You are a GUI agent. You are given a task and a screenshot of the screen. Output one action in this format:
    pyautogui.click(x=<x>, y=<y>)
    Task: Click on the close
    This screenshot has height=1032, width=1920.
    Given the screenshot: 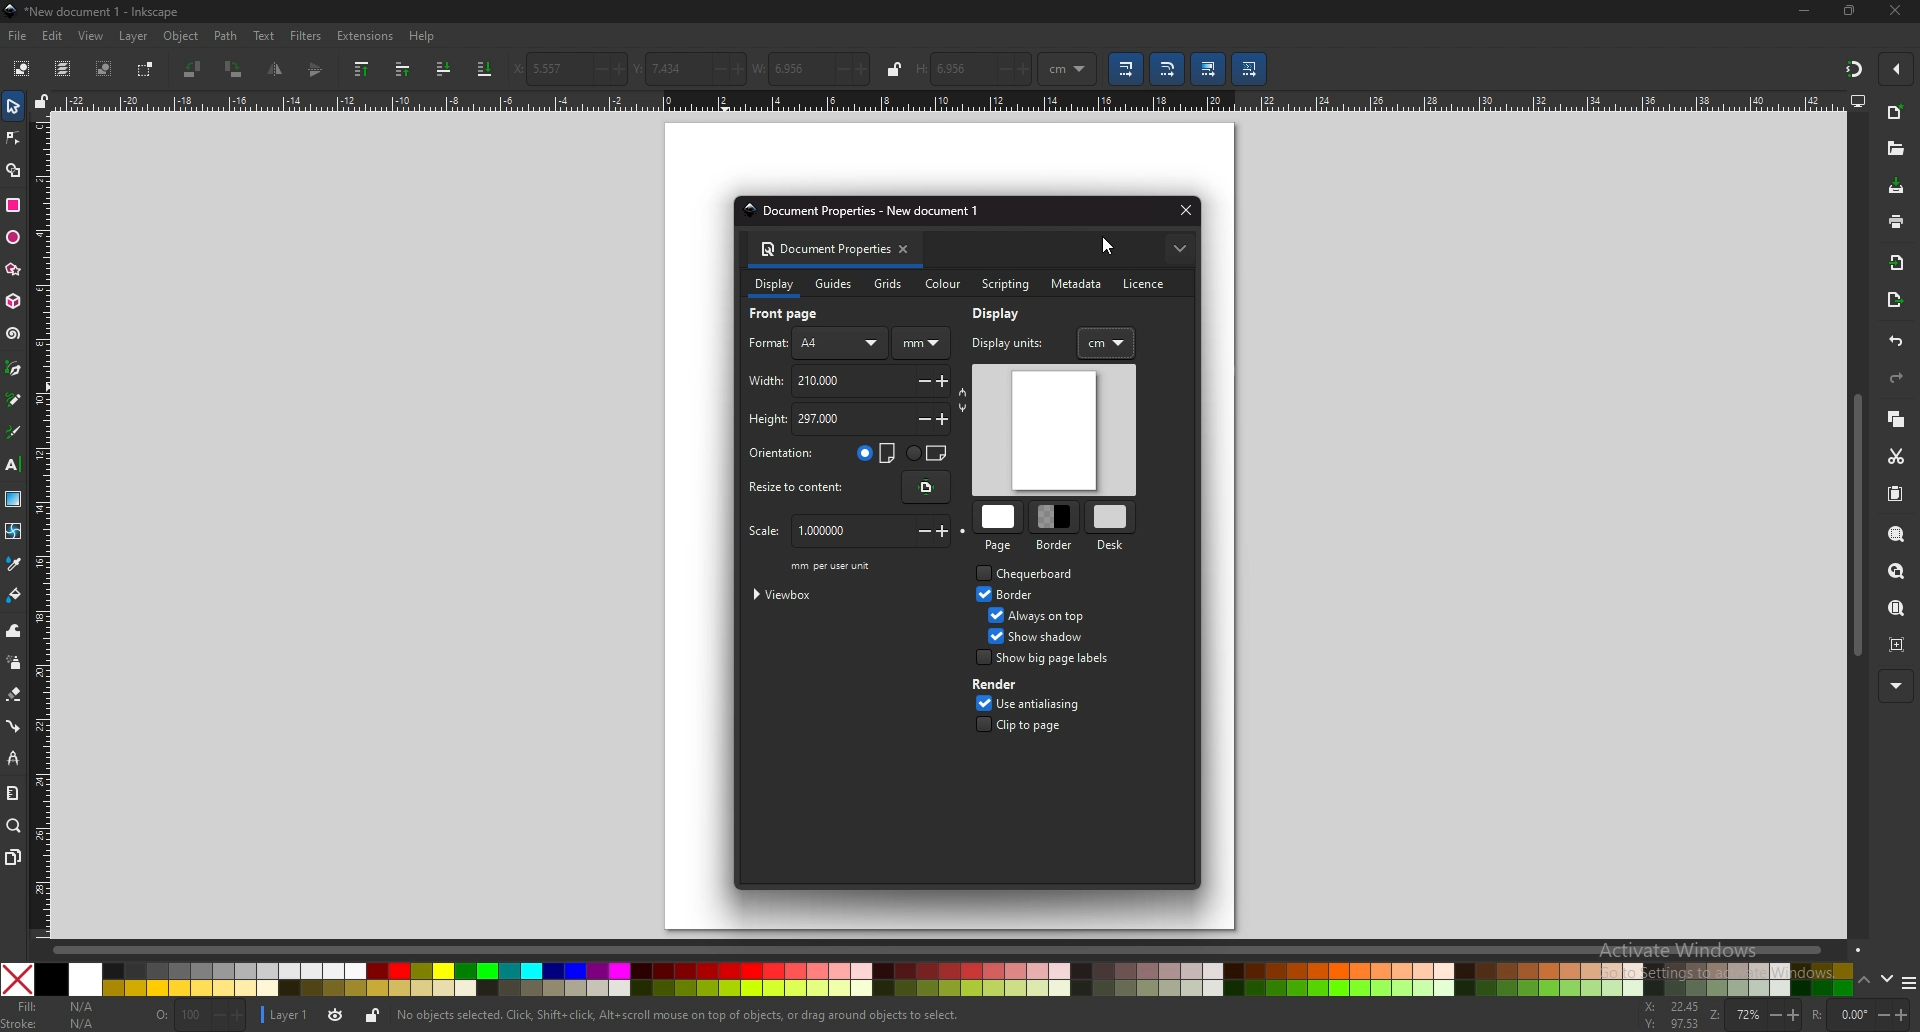 What is the action you would take?
    pyautogui.click(x=1894, y=12)
    